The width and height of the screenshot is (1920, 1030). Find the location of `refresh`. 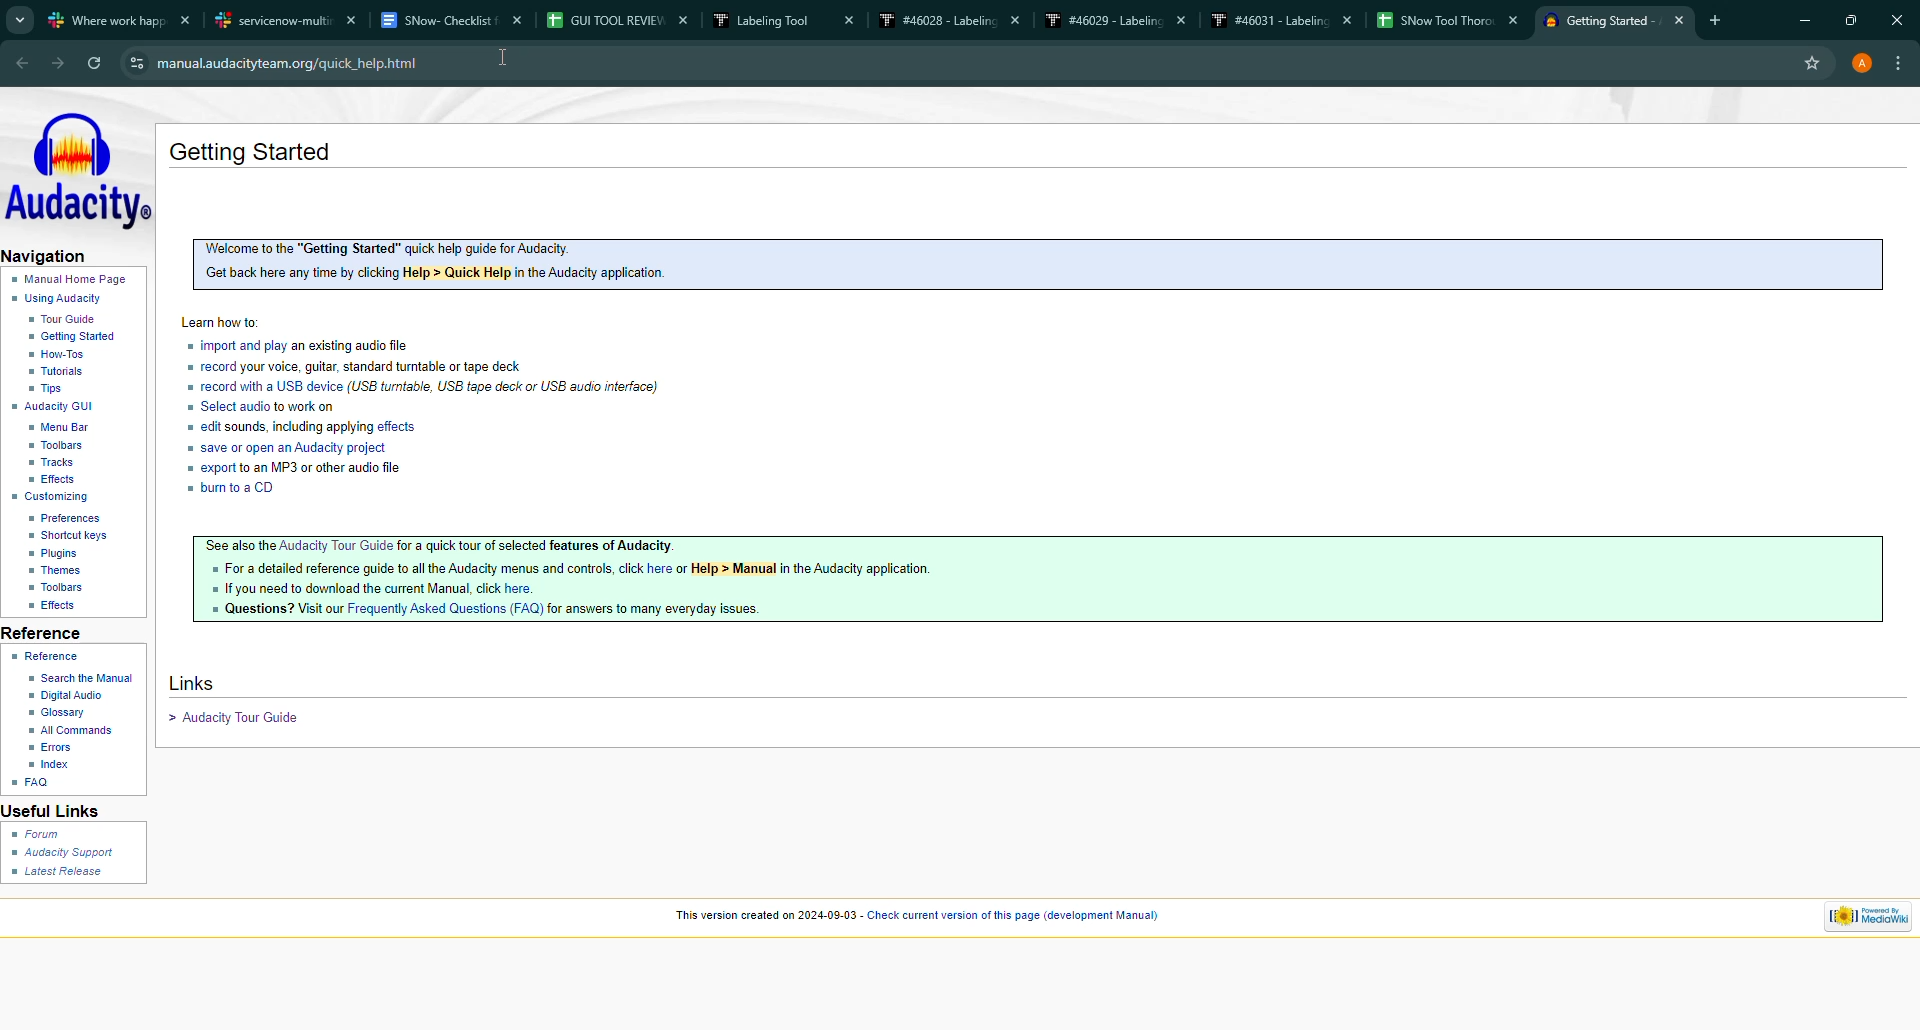

refresh is located at coordinates (99, 63).